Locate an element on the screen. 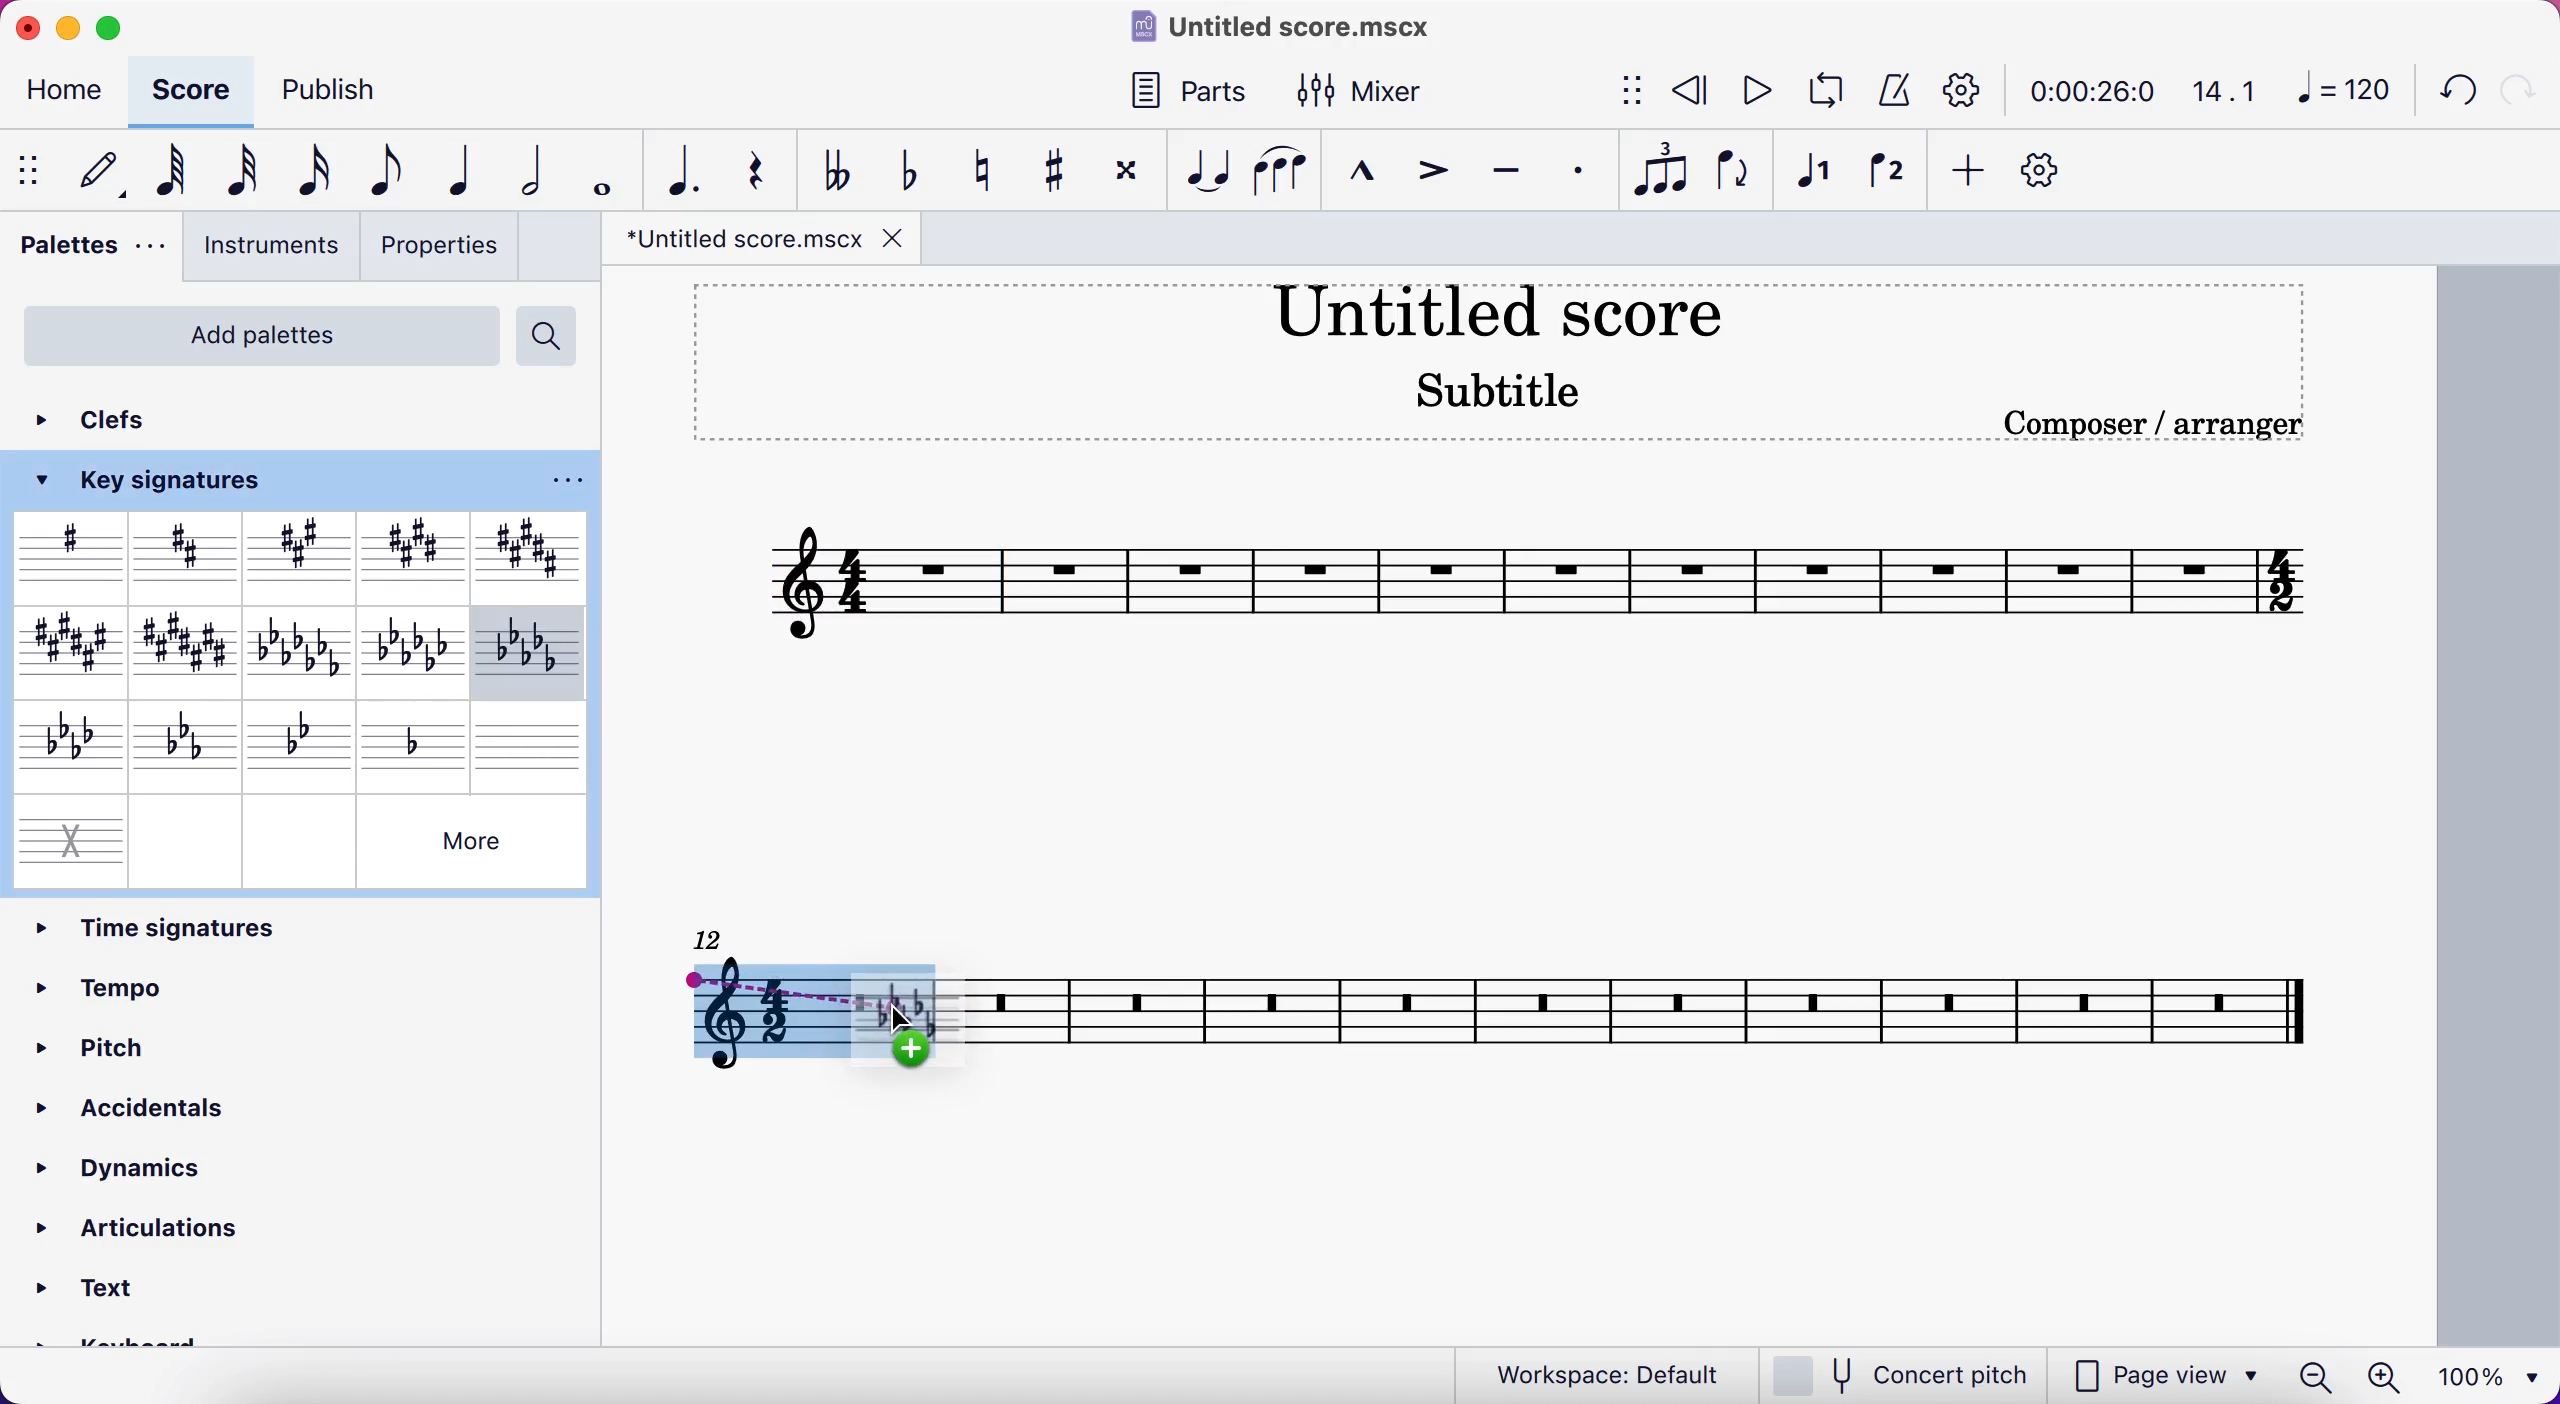 This screenshot has width=2560, height=1404. Composer / arranger is located at coordinates (2137, 423).